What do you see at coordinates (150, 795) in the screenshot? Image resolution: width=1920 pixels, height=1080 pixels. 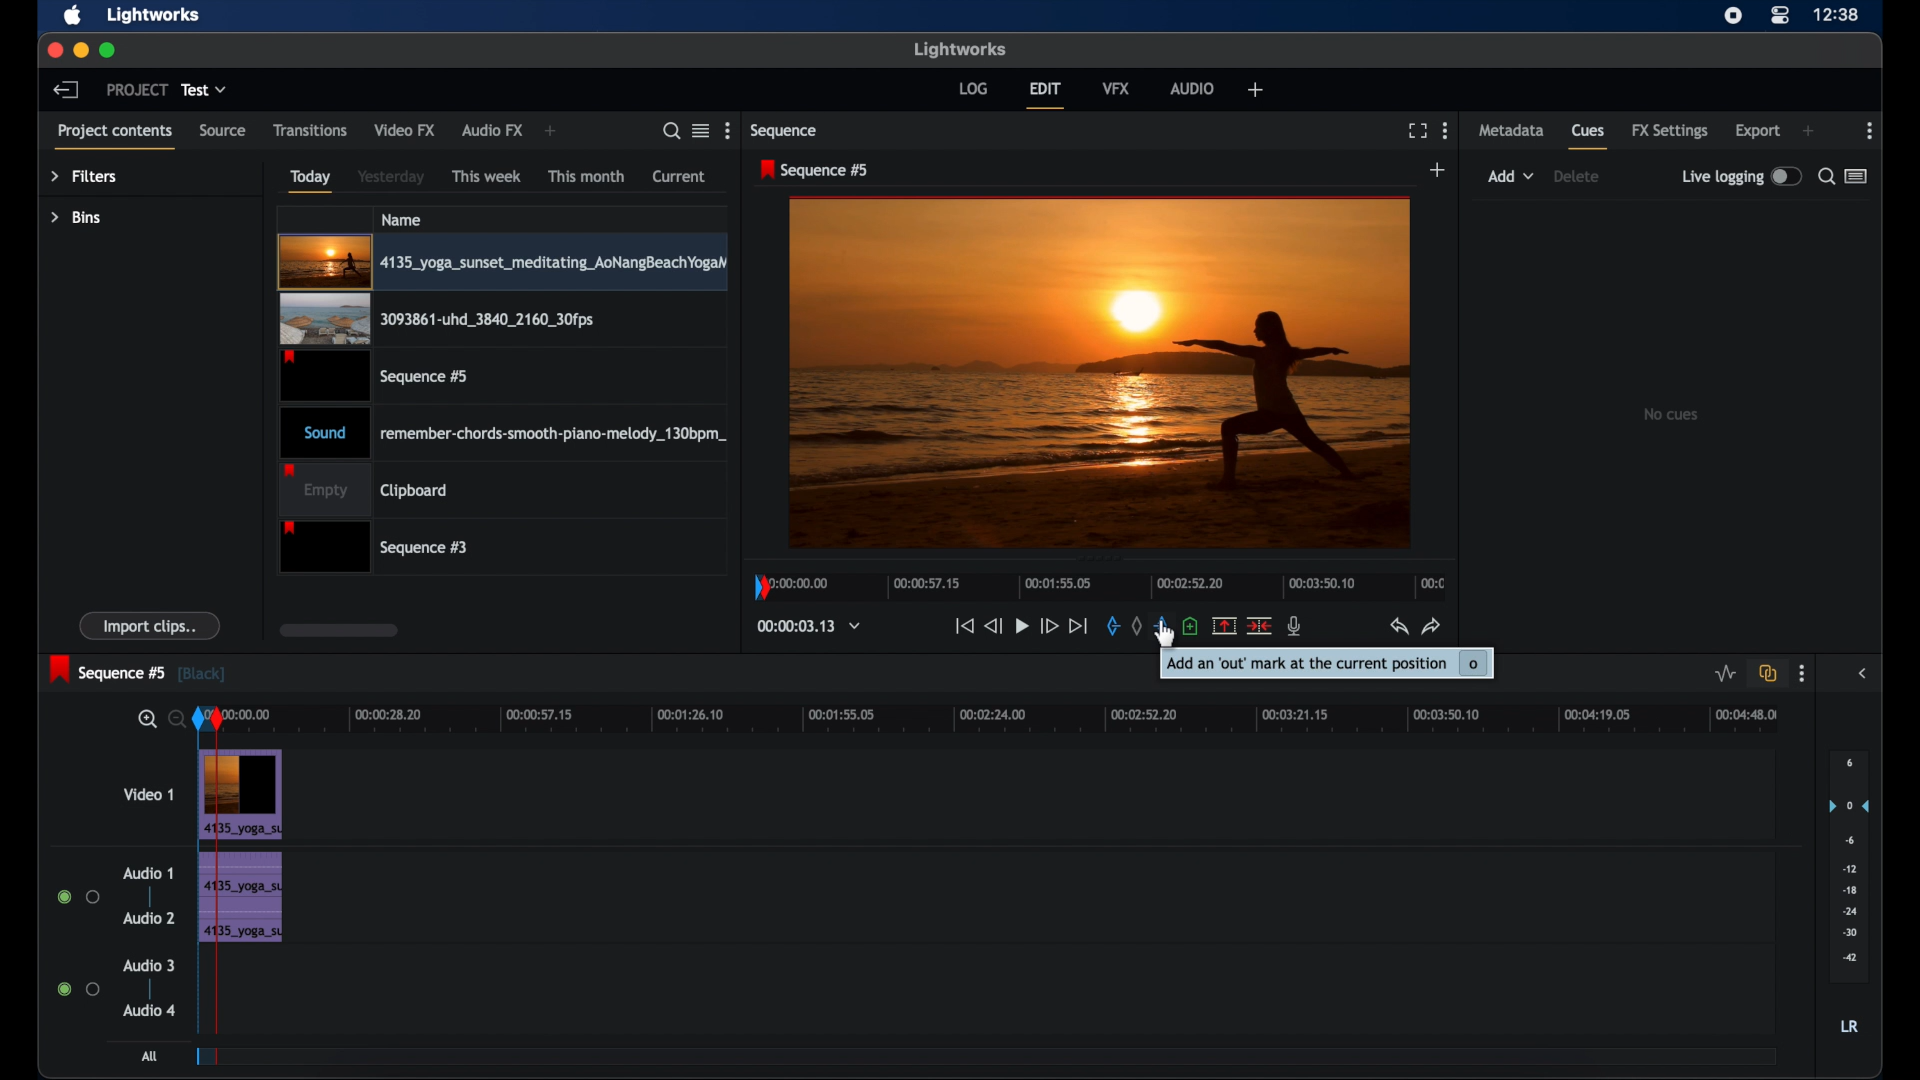 I see `video 1` at bounding box center [150, 795].